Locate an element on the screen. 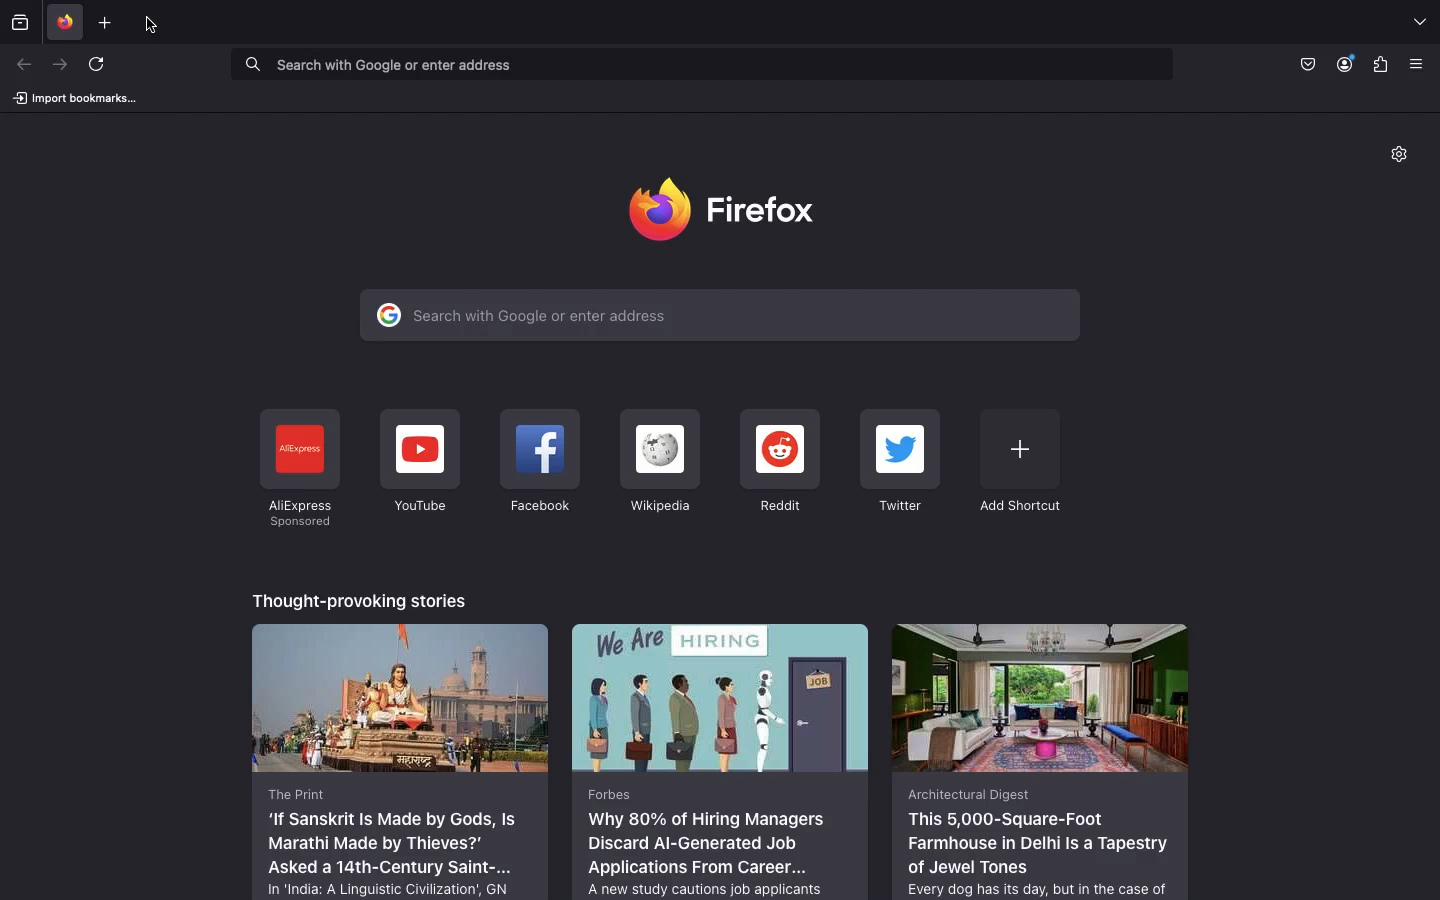  Youtube is located at coordinates (419, 462).